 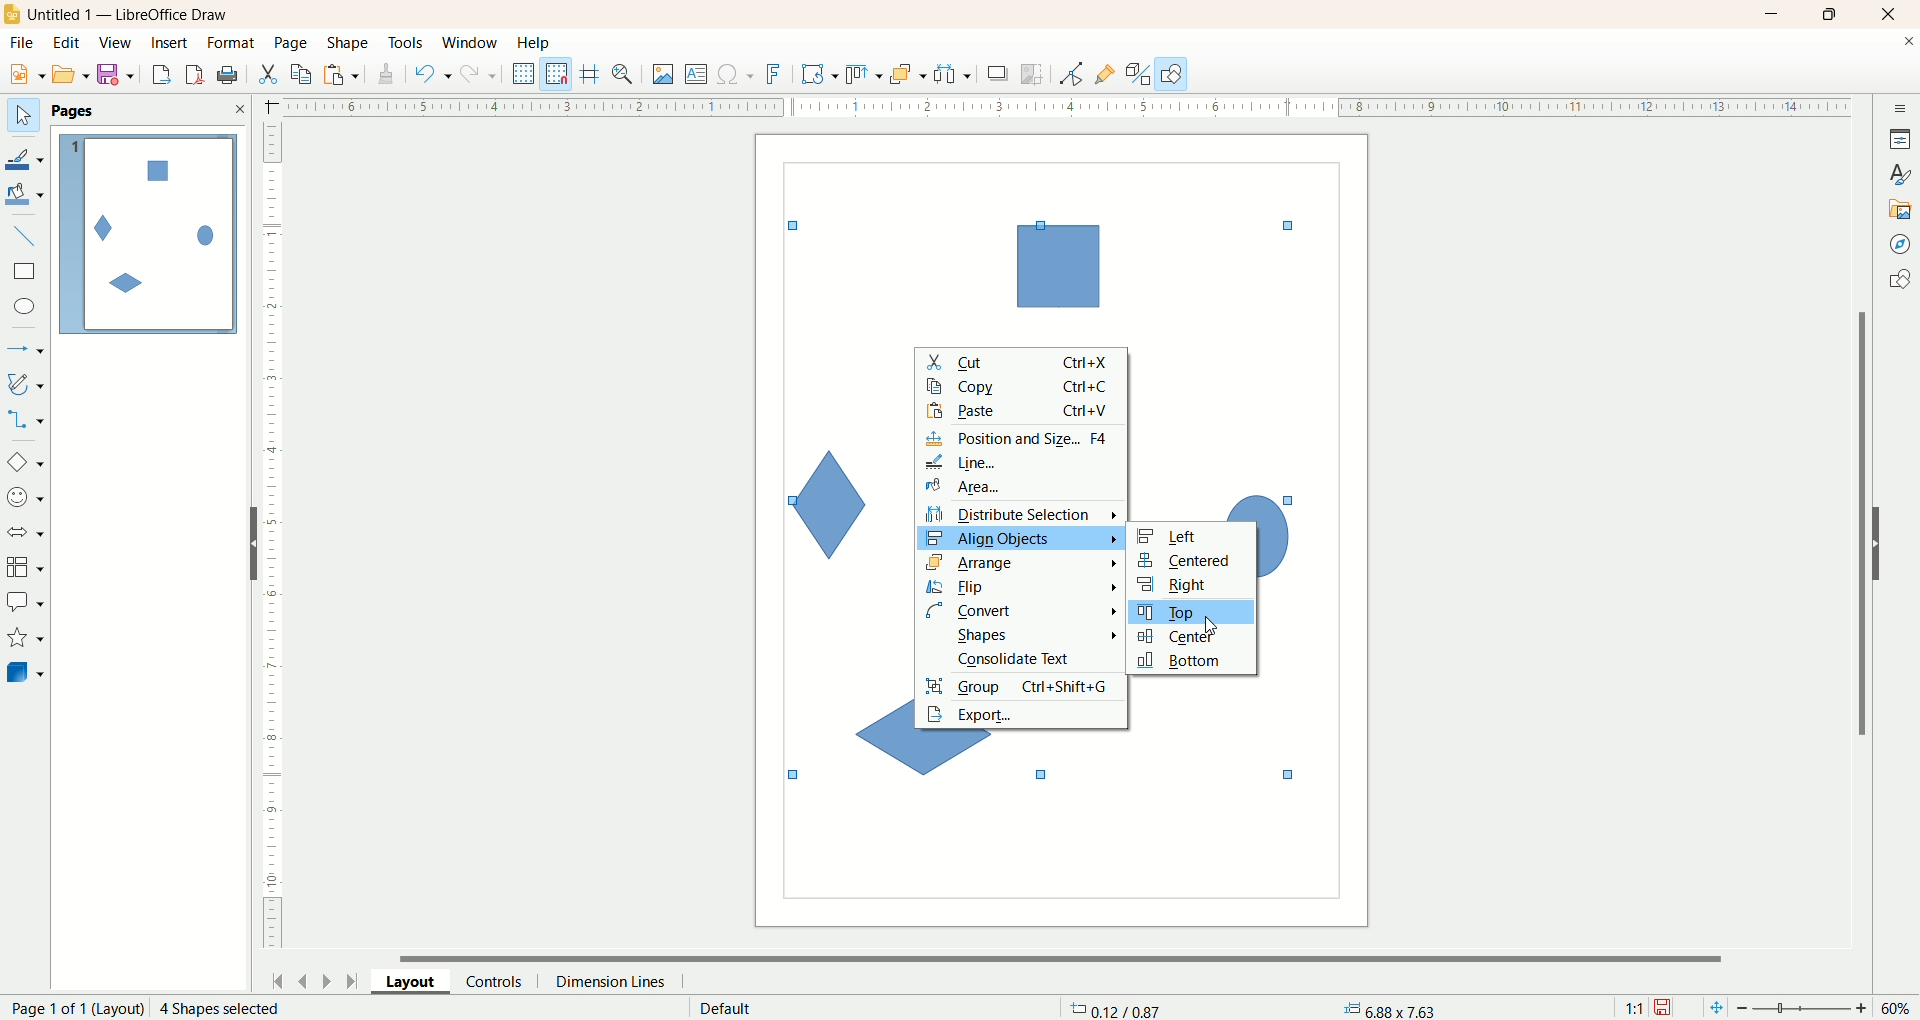 I want to click on export, so click(x=1021, y=715).